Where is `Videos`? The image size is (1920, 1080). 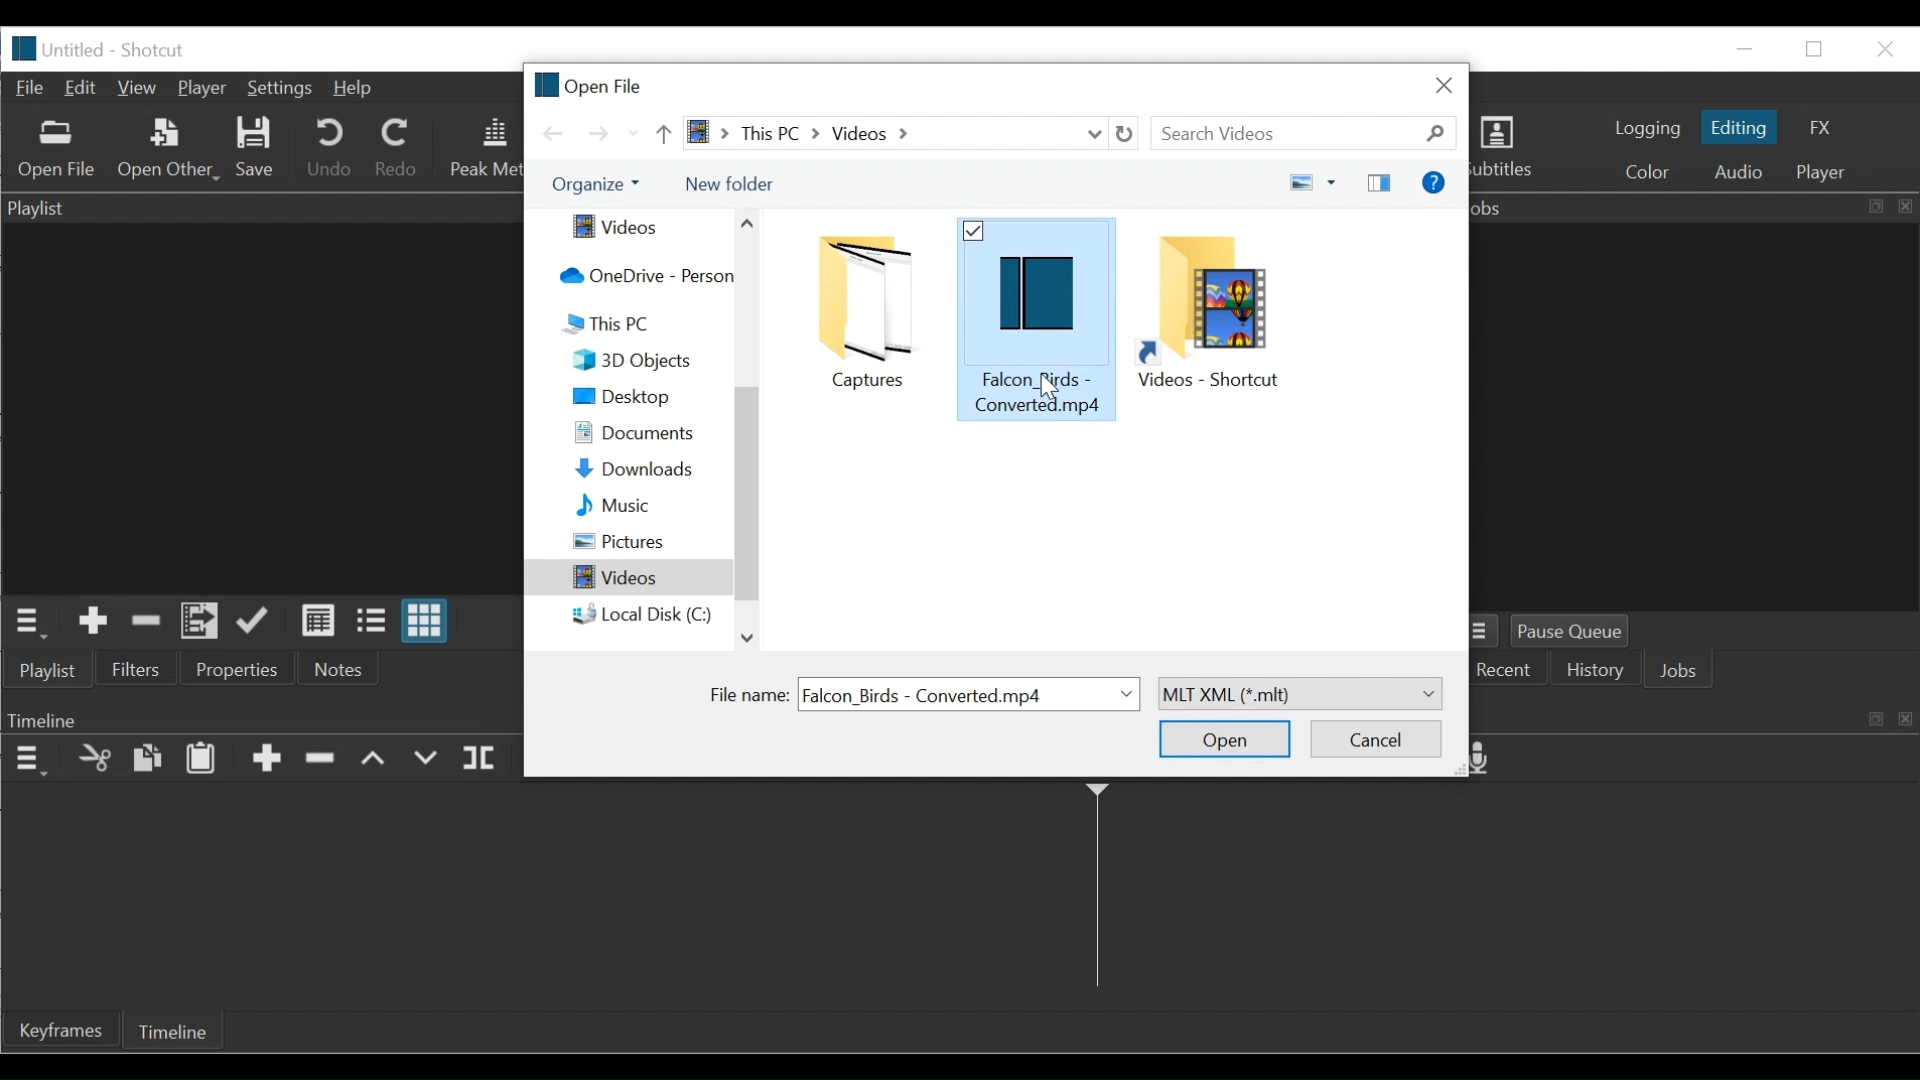
Videos is located at coordinates (632, 228).